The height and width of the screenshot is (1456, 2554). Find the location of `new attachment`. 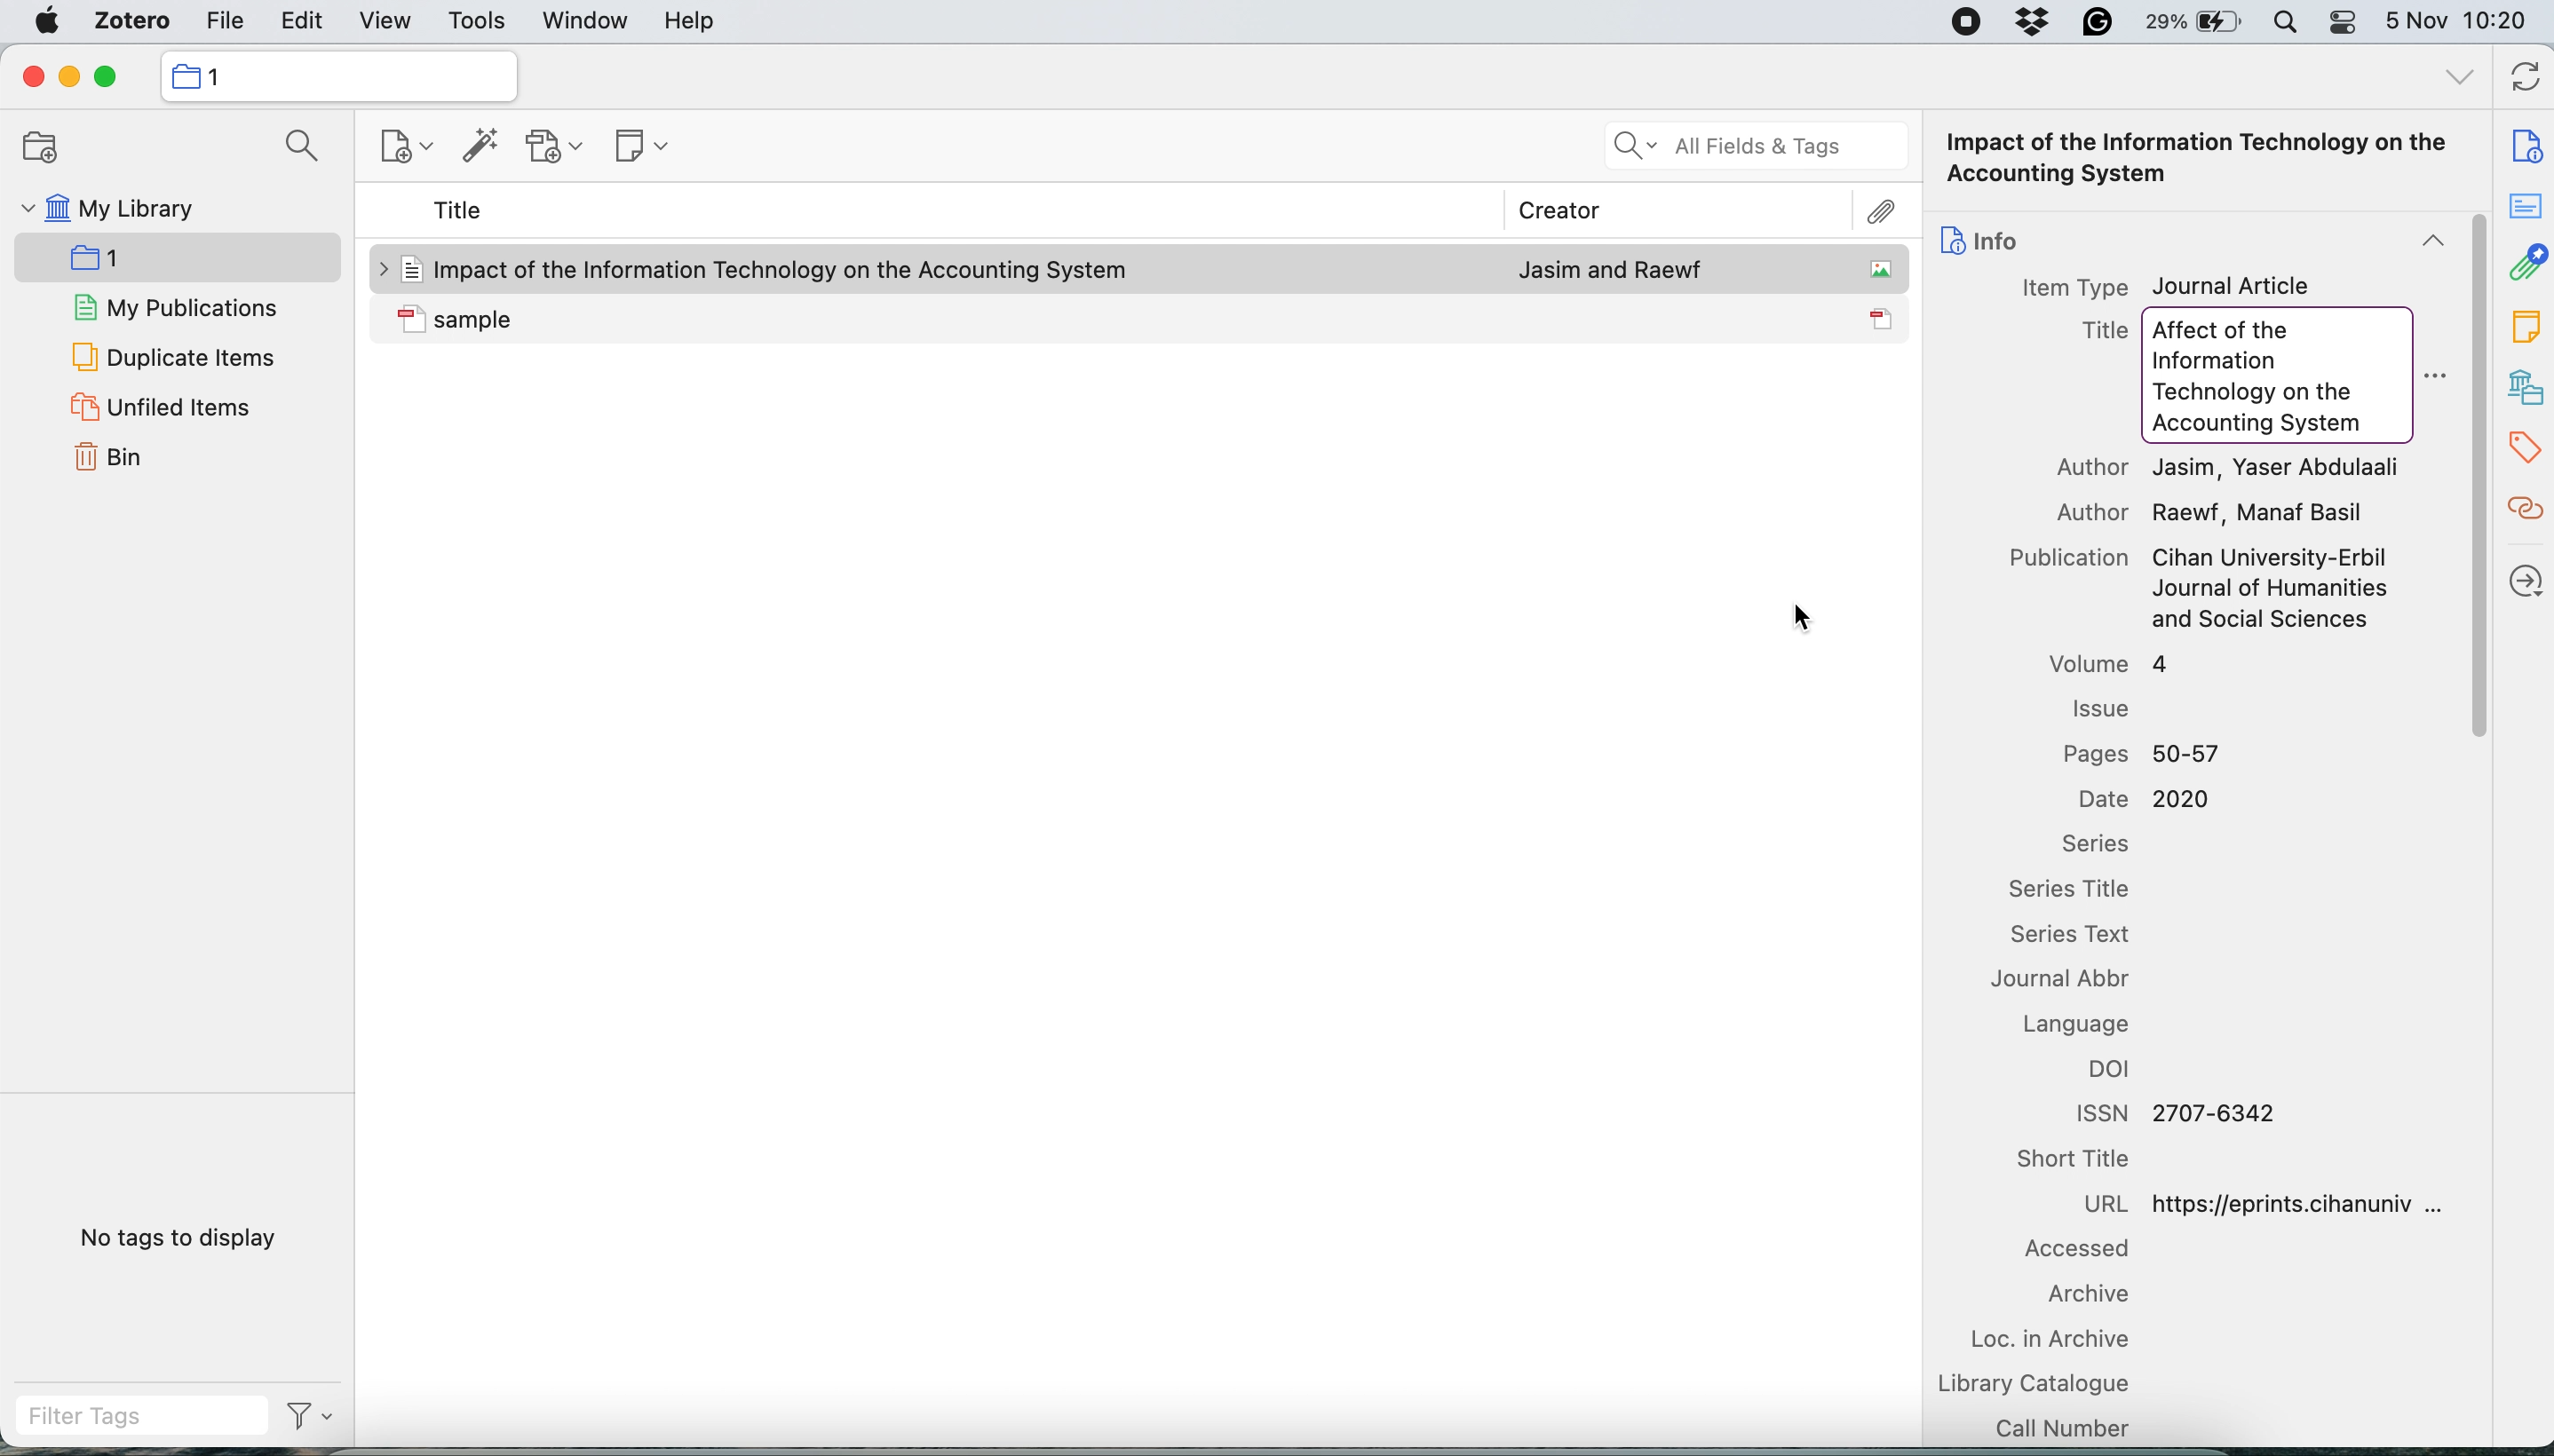

new attachment is located at coordinates (554, 149).